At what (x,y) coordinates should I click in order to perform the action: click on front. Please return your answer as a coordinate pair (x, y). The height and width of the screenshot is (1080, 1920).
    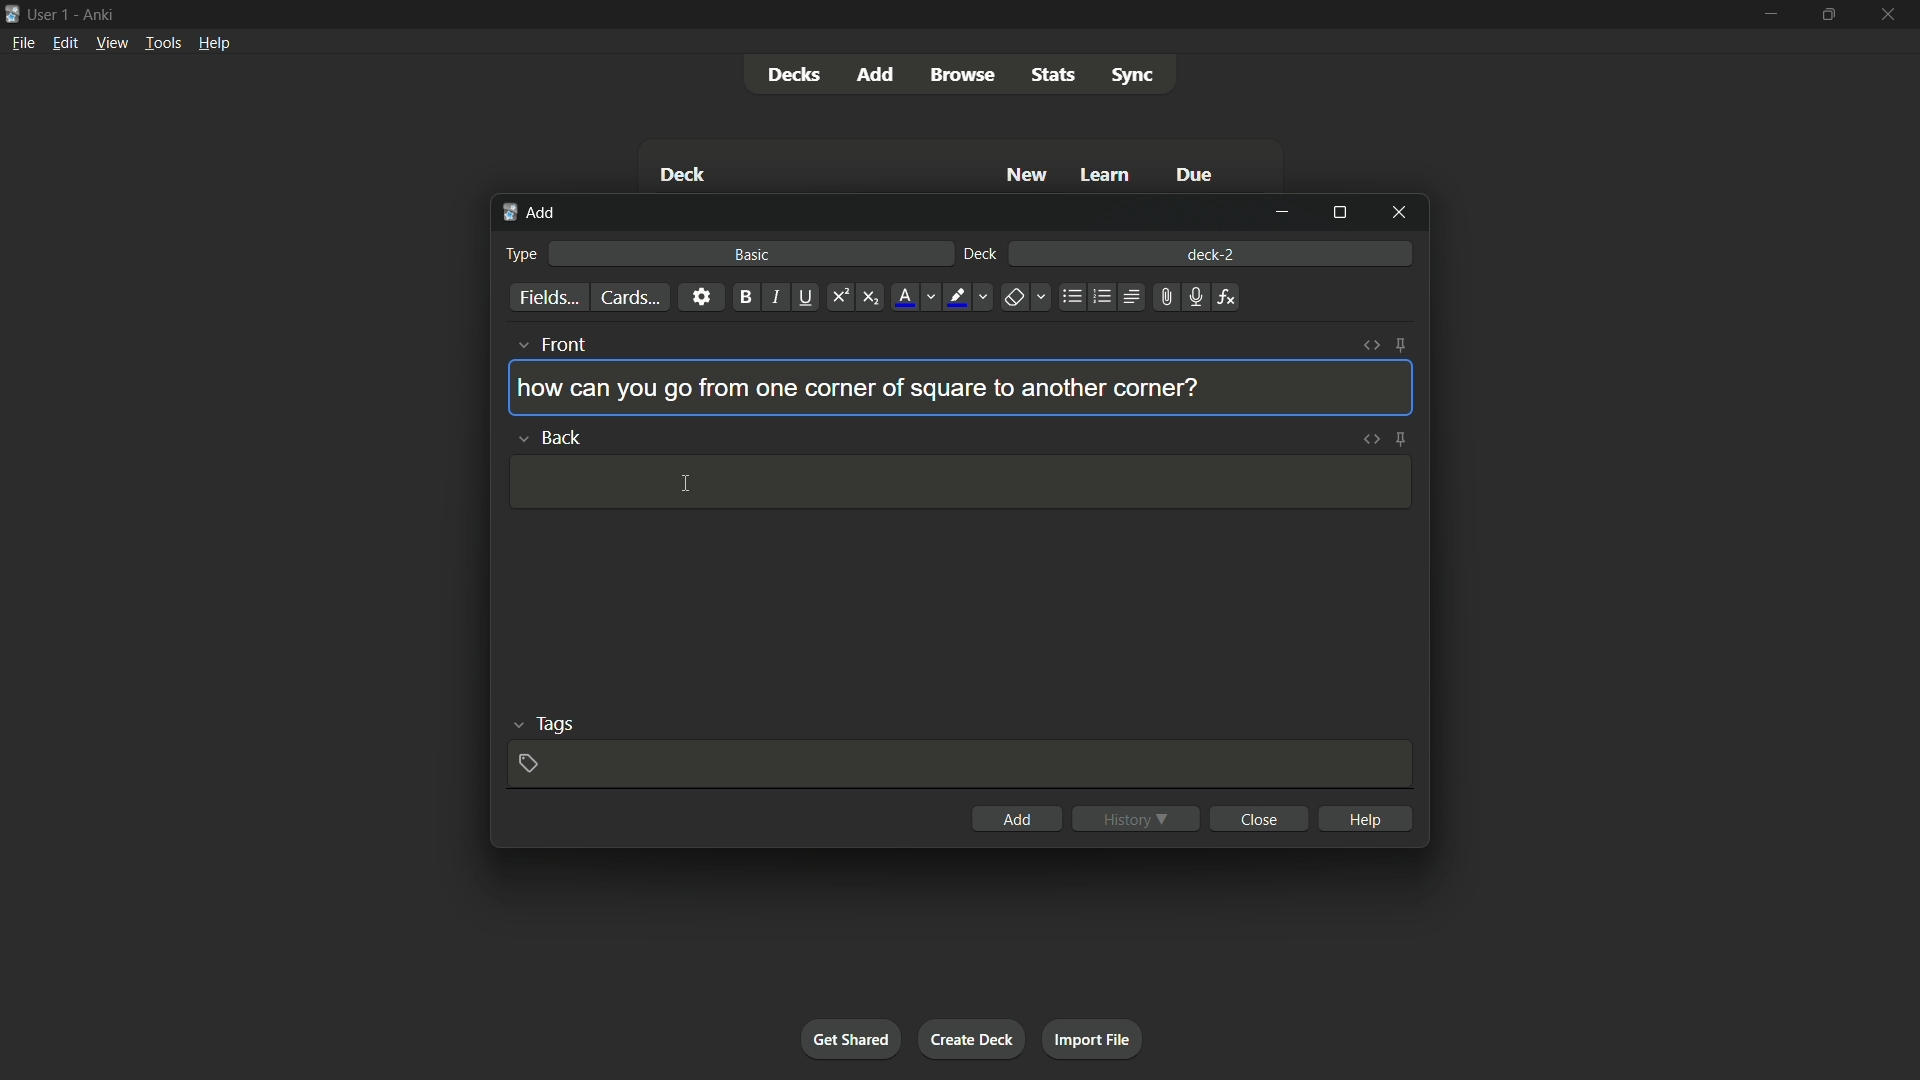
    Looking at the image, I should click on (550, 344).